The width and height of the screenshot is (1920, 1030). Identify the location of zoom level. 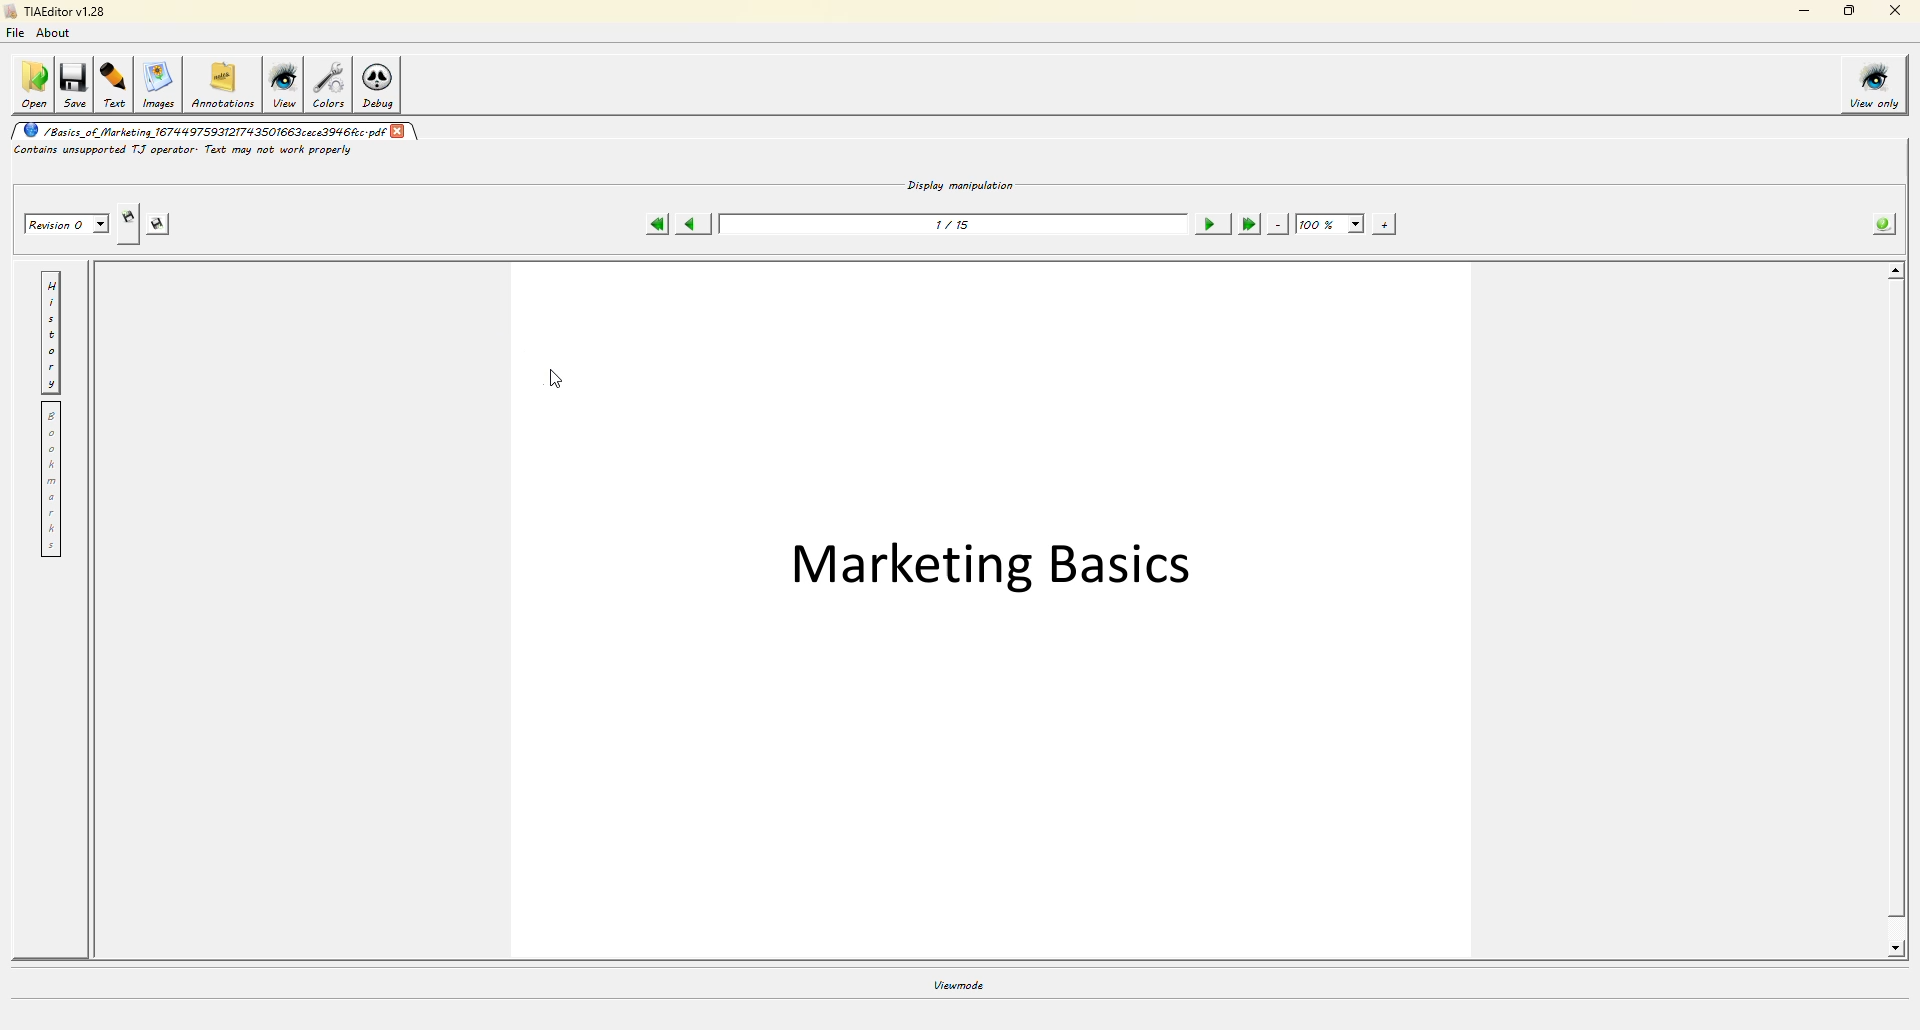
(1331, 225).